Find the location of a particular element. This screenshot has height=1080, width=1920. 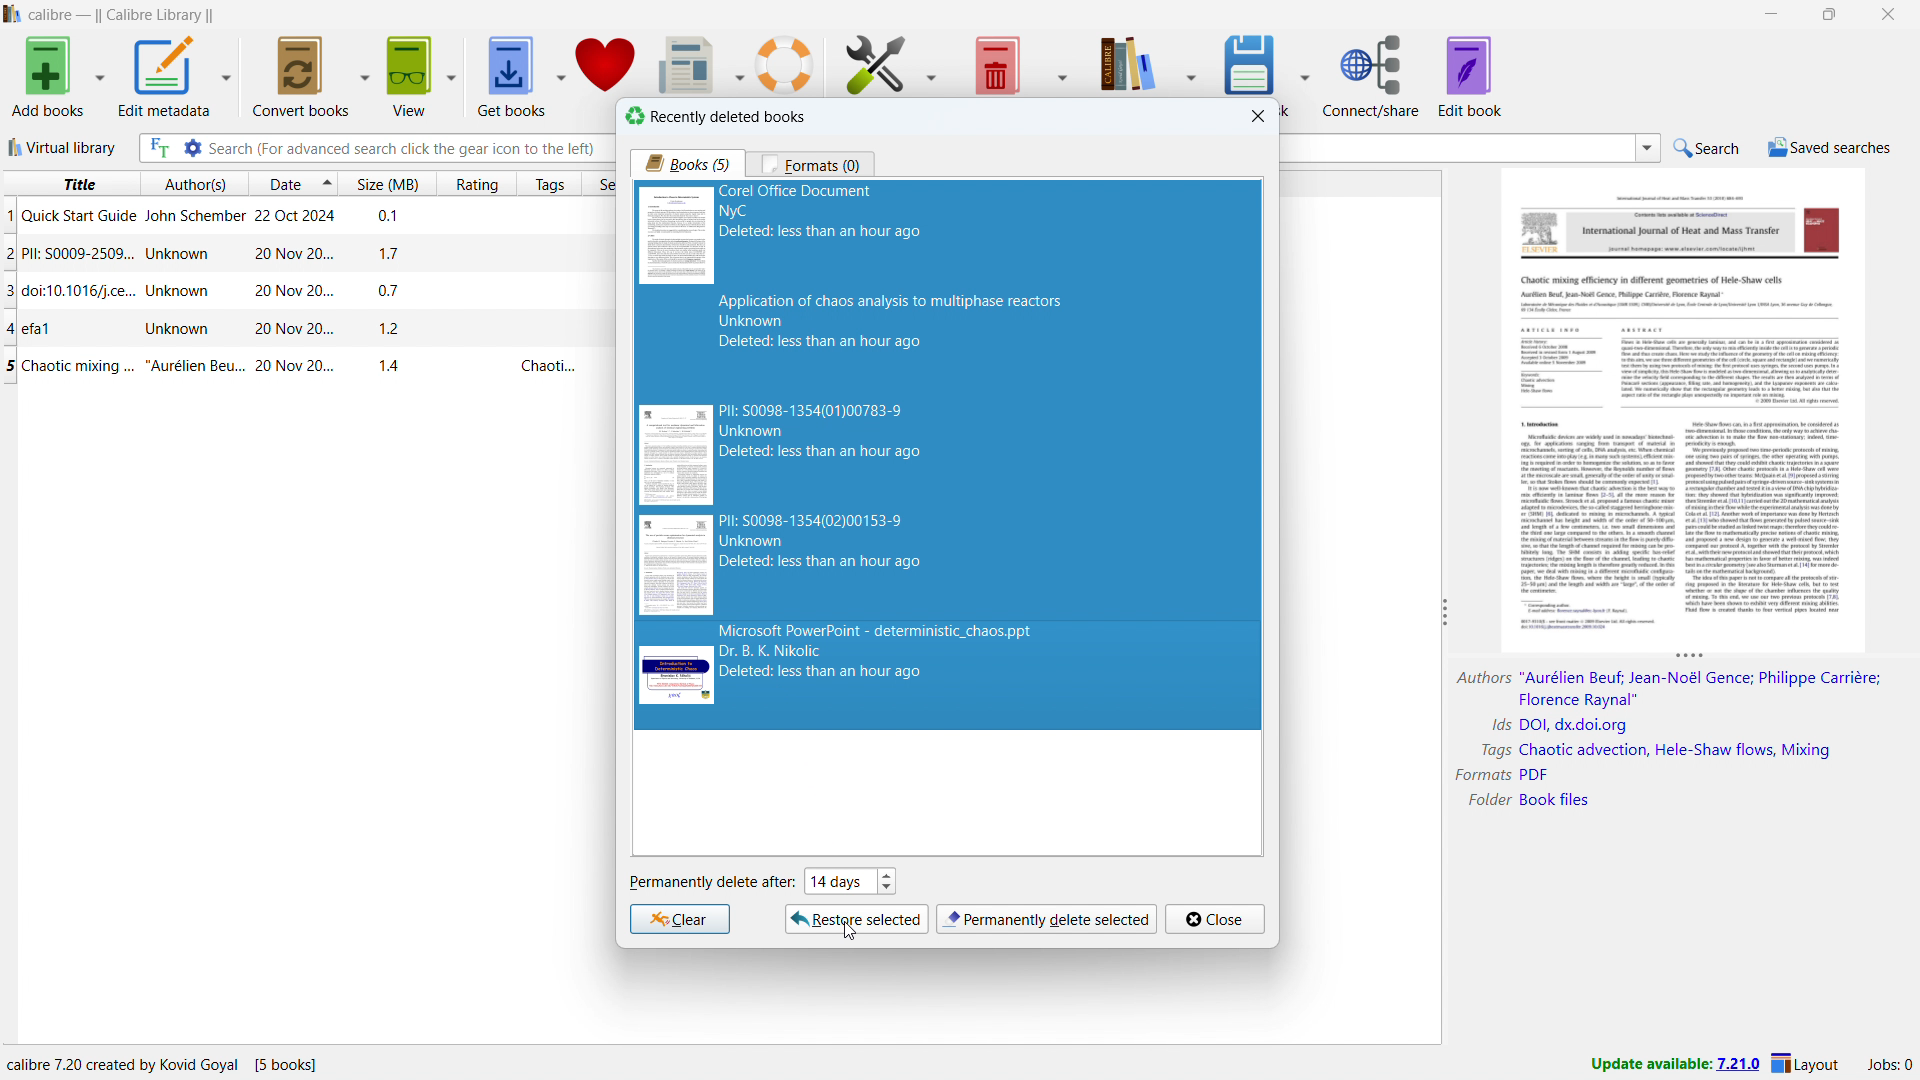

restore selcted is located at coordinates (858, 919).